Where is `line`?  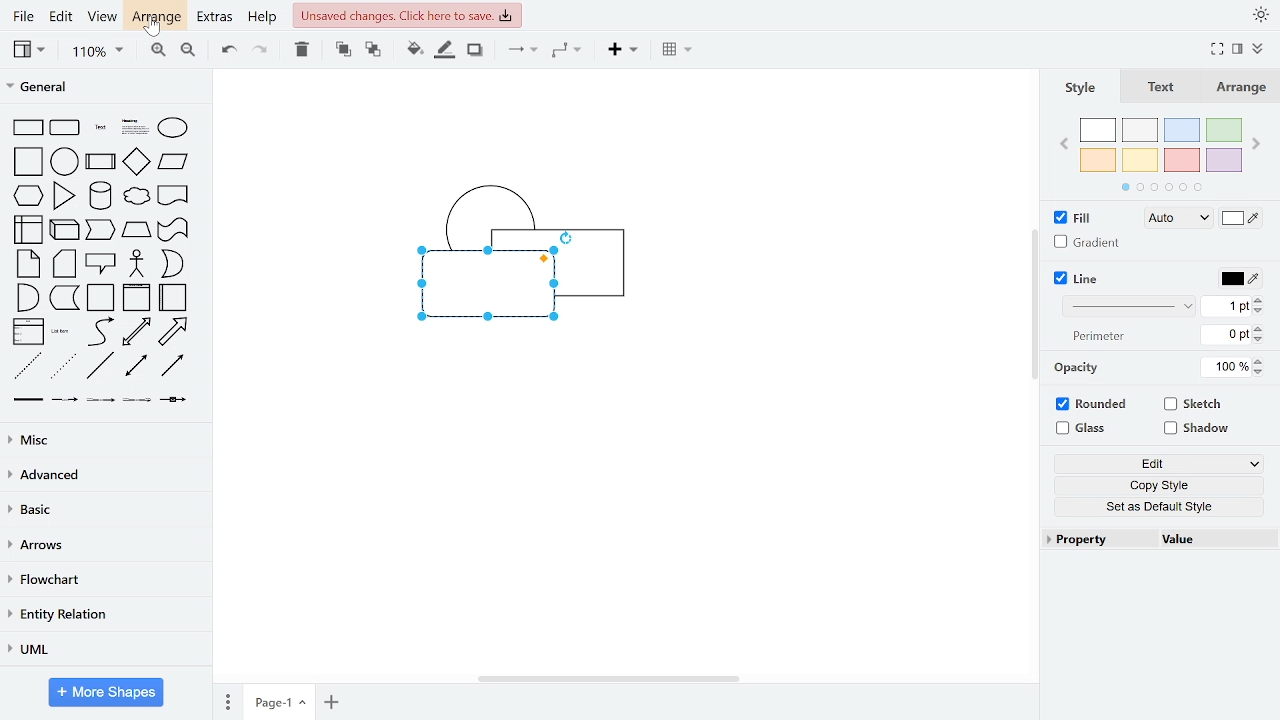
line is located at coordinates (102, 366).